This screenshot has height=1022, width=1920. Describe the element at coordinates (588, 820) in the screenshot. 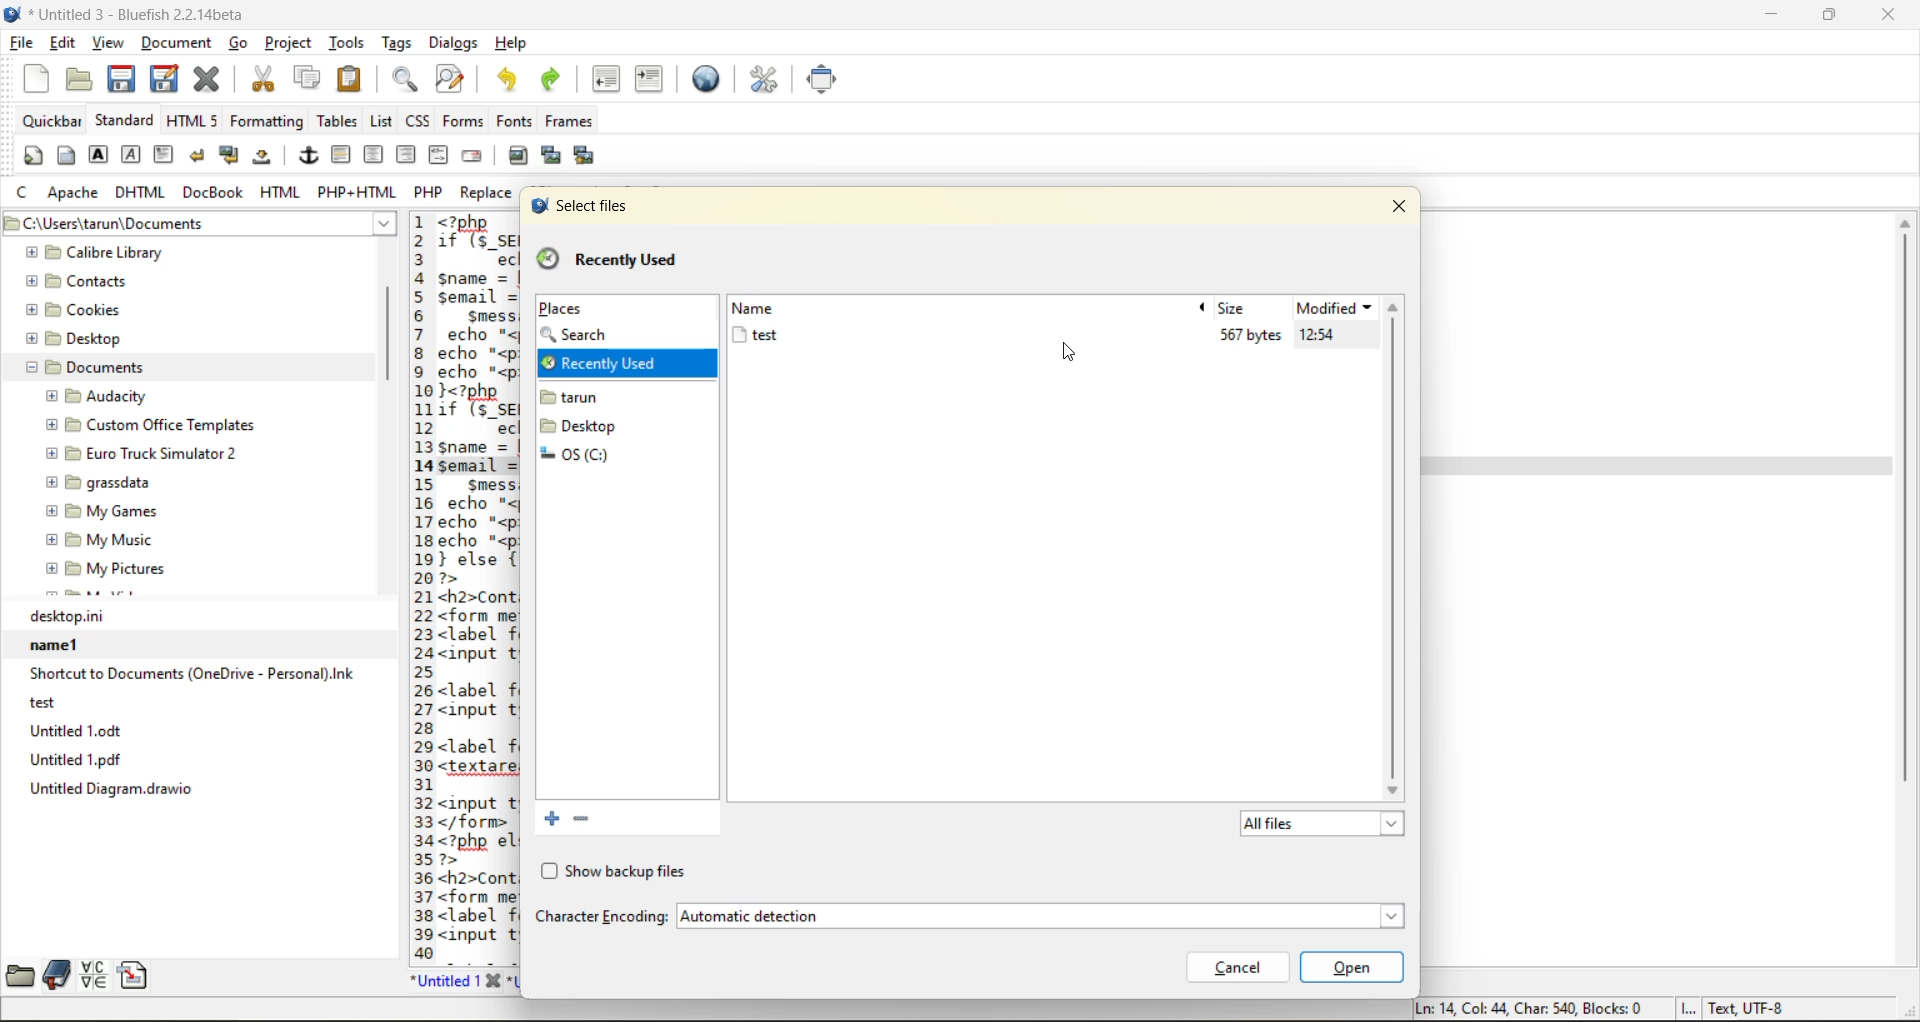

I see `remove the selected bookmark` at that location.